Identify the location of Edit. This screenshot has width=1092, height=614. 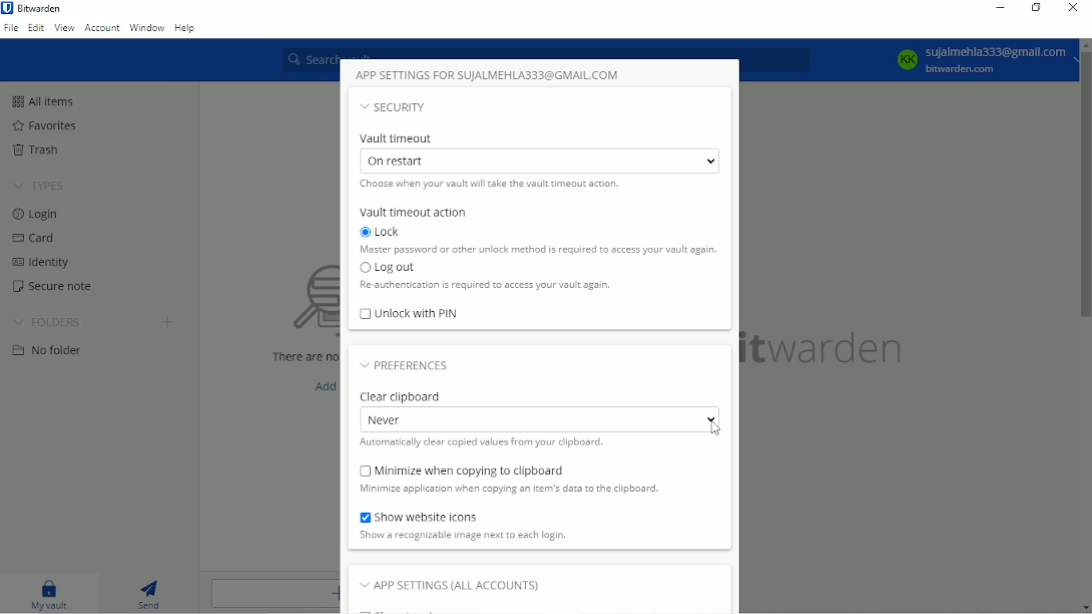
(34, 27).